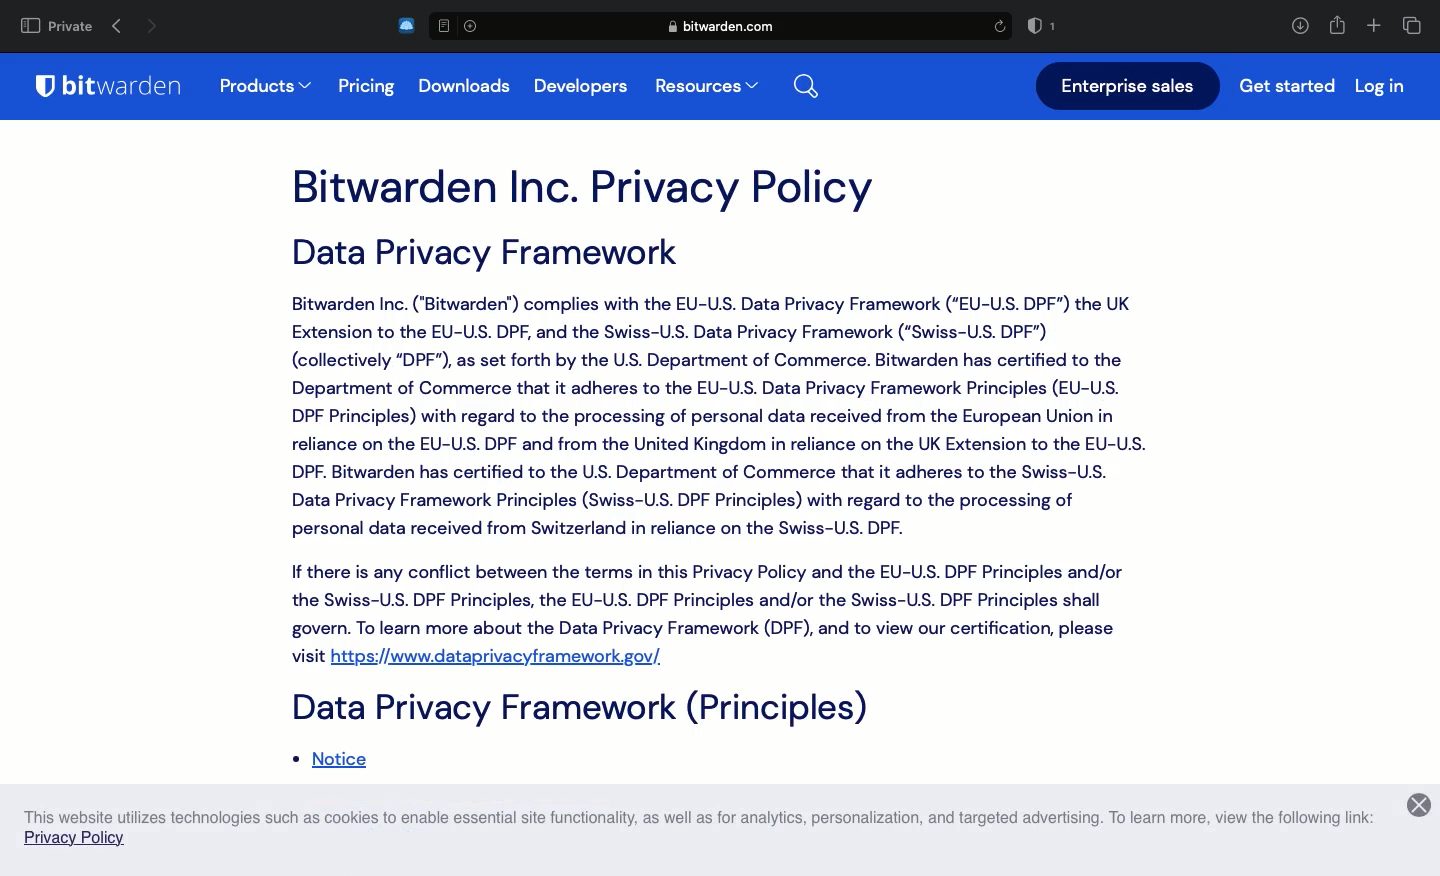  What do you see at coordinates (706, 88) in the screenshot?
I see `resources` at bounding box center [706, 88].